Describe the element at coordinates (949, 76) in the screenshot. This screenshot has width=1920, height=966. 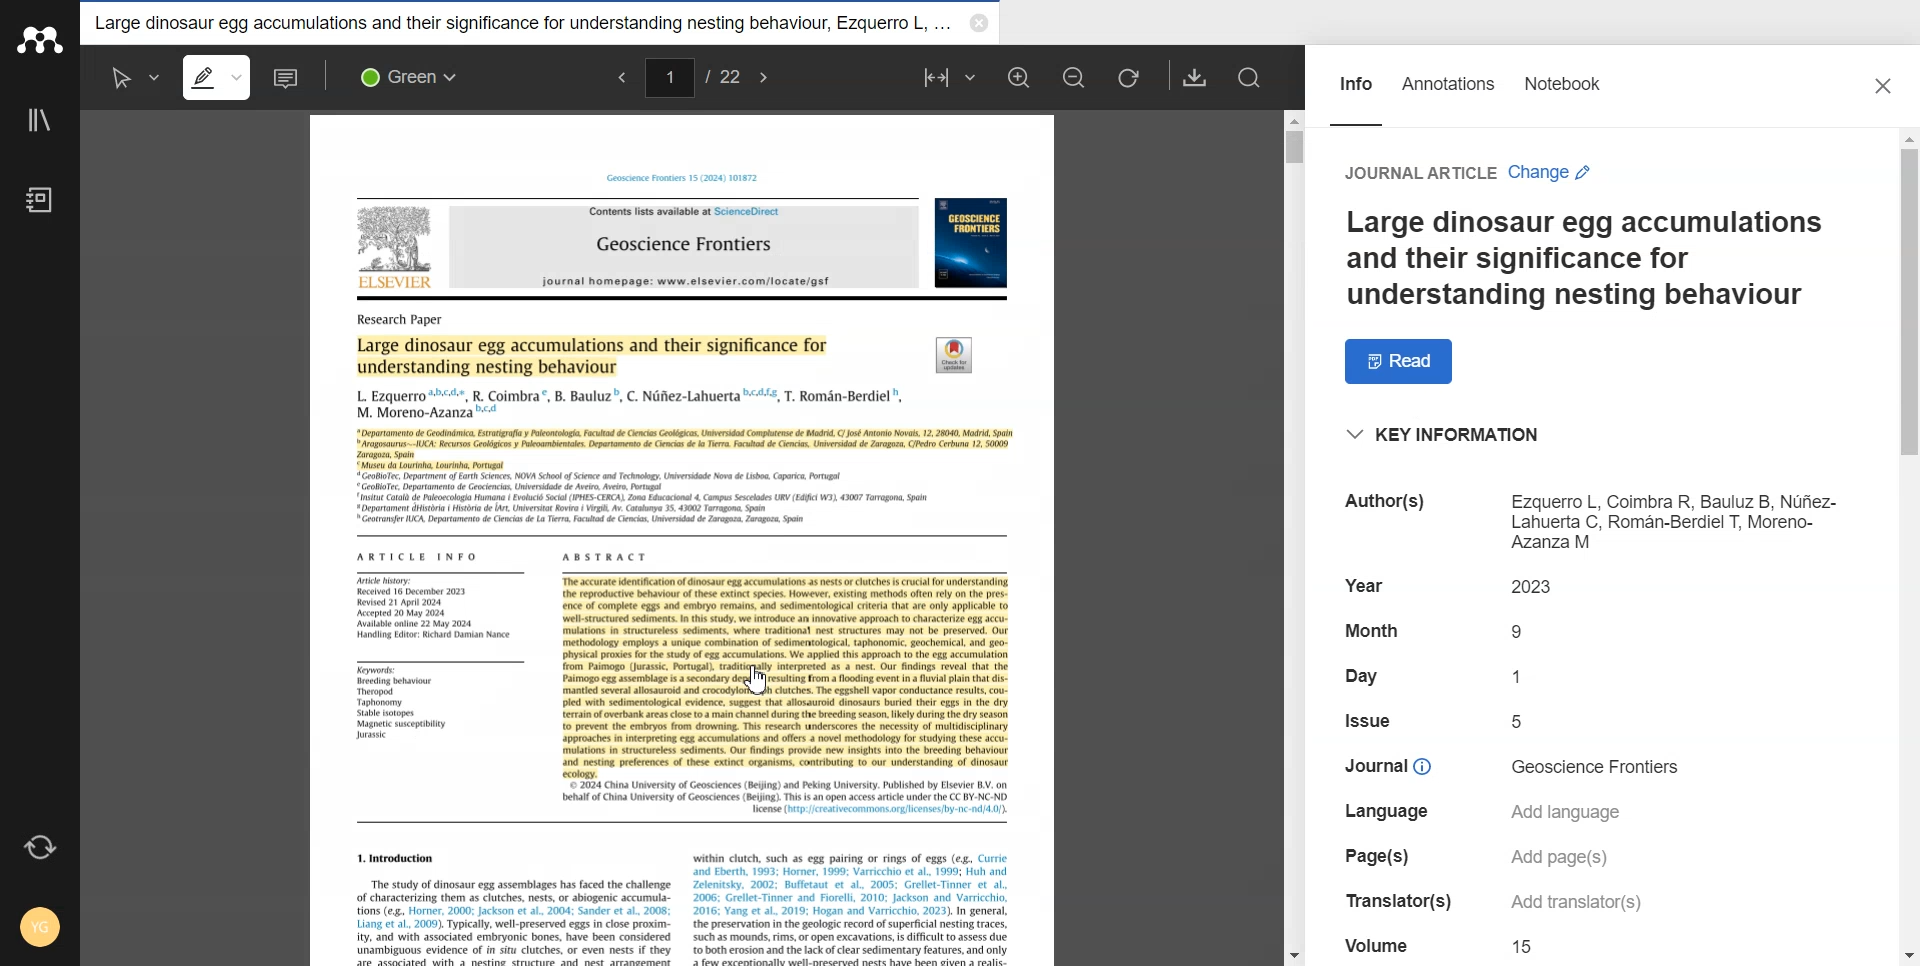
I see `Fit to width` at that location.